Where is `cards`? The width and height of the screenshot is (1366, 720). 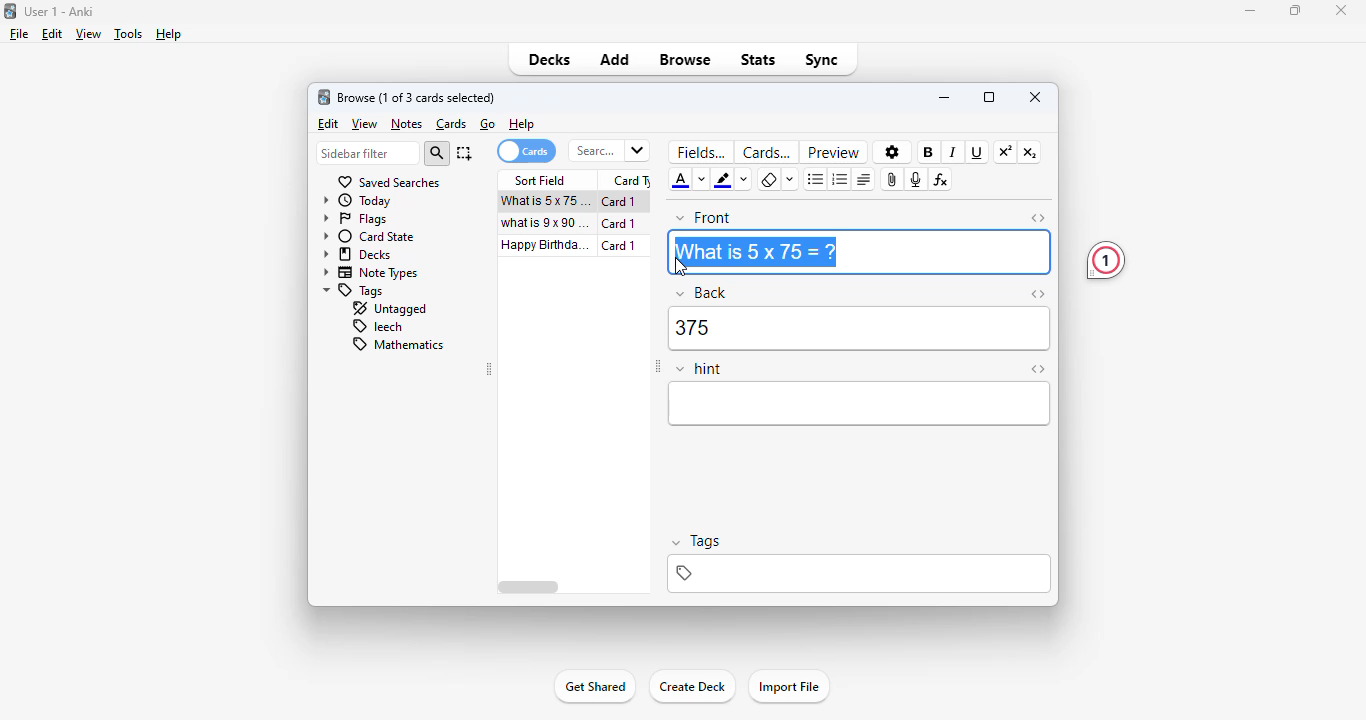 cards is located at coordinates (527, 151).